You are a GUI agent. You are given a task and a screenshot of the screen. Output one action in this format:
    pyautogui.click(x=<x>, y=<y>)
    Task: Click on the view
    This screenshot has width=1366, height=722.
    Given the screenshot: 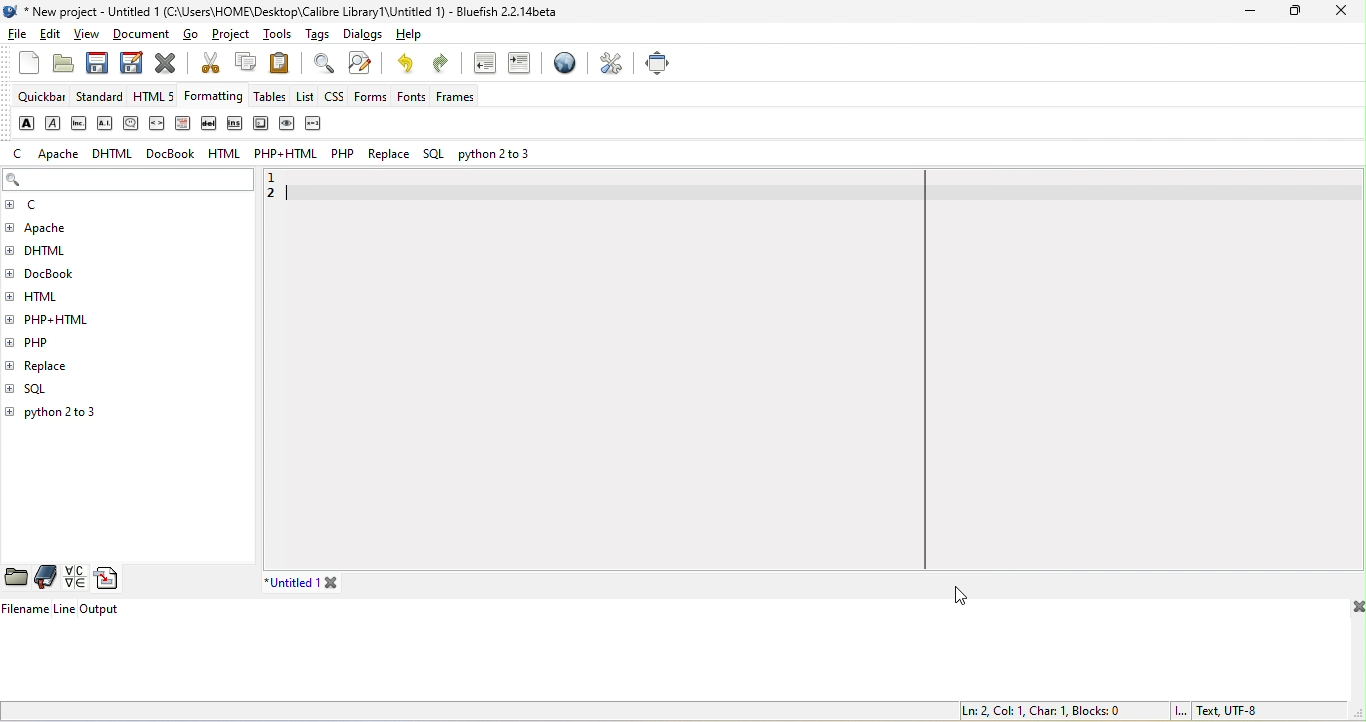 What is the action you would take?
    pyautogui.click(x=91, y=34)
    